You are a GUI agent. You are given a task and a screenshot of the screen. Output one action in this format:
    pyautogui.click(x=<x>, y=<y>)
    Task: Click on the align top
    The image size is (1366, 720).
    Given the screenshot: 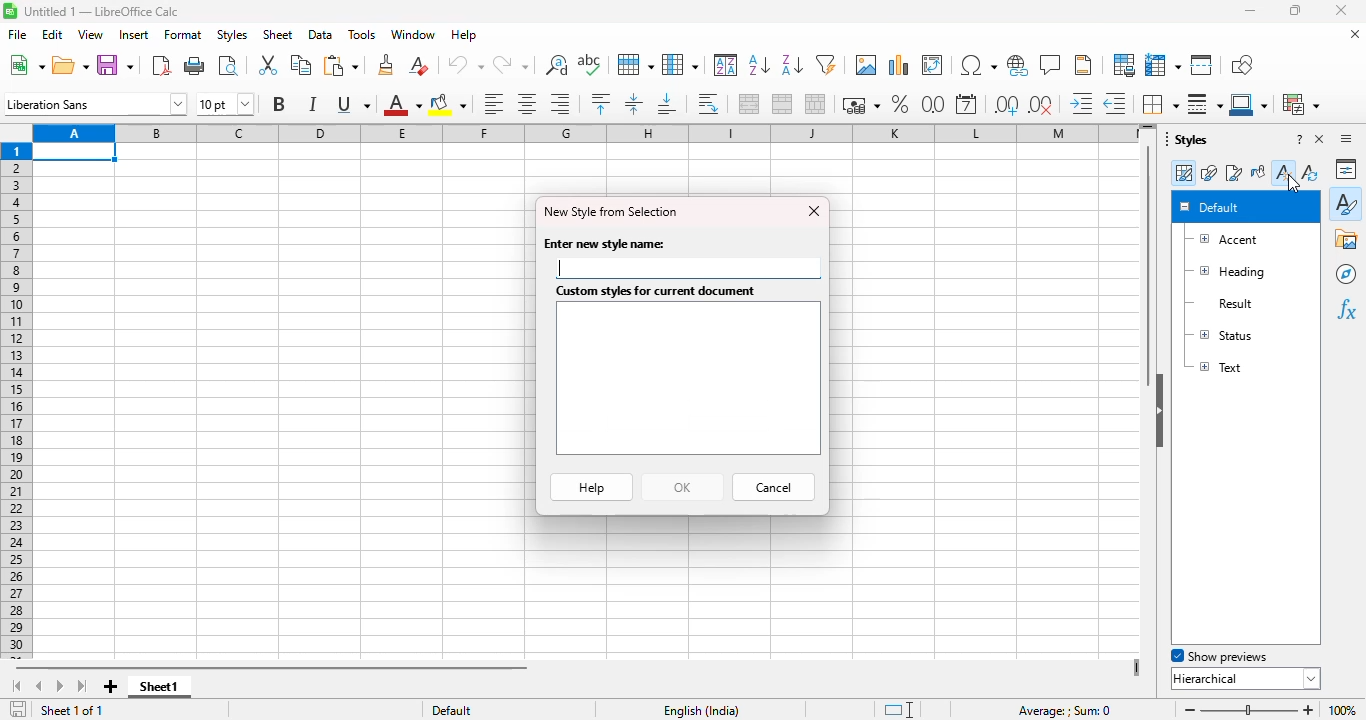 What is the action you would take?
    pyautogui.click(x=600, y=103)
    